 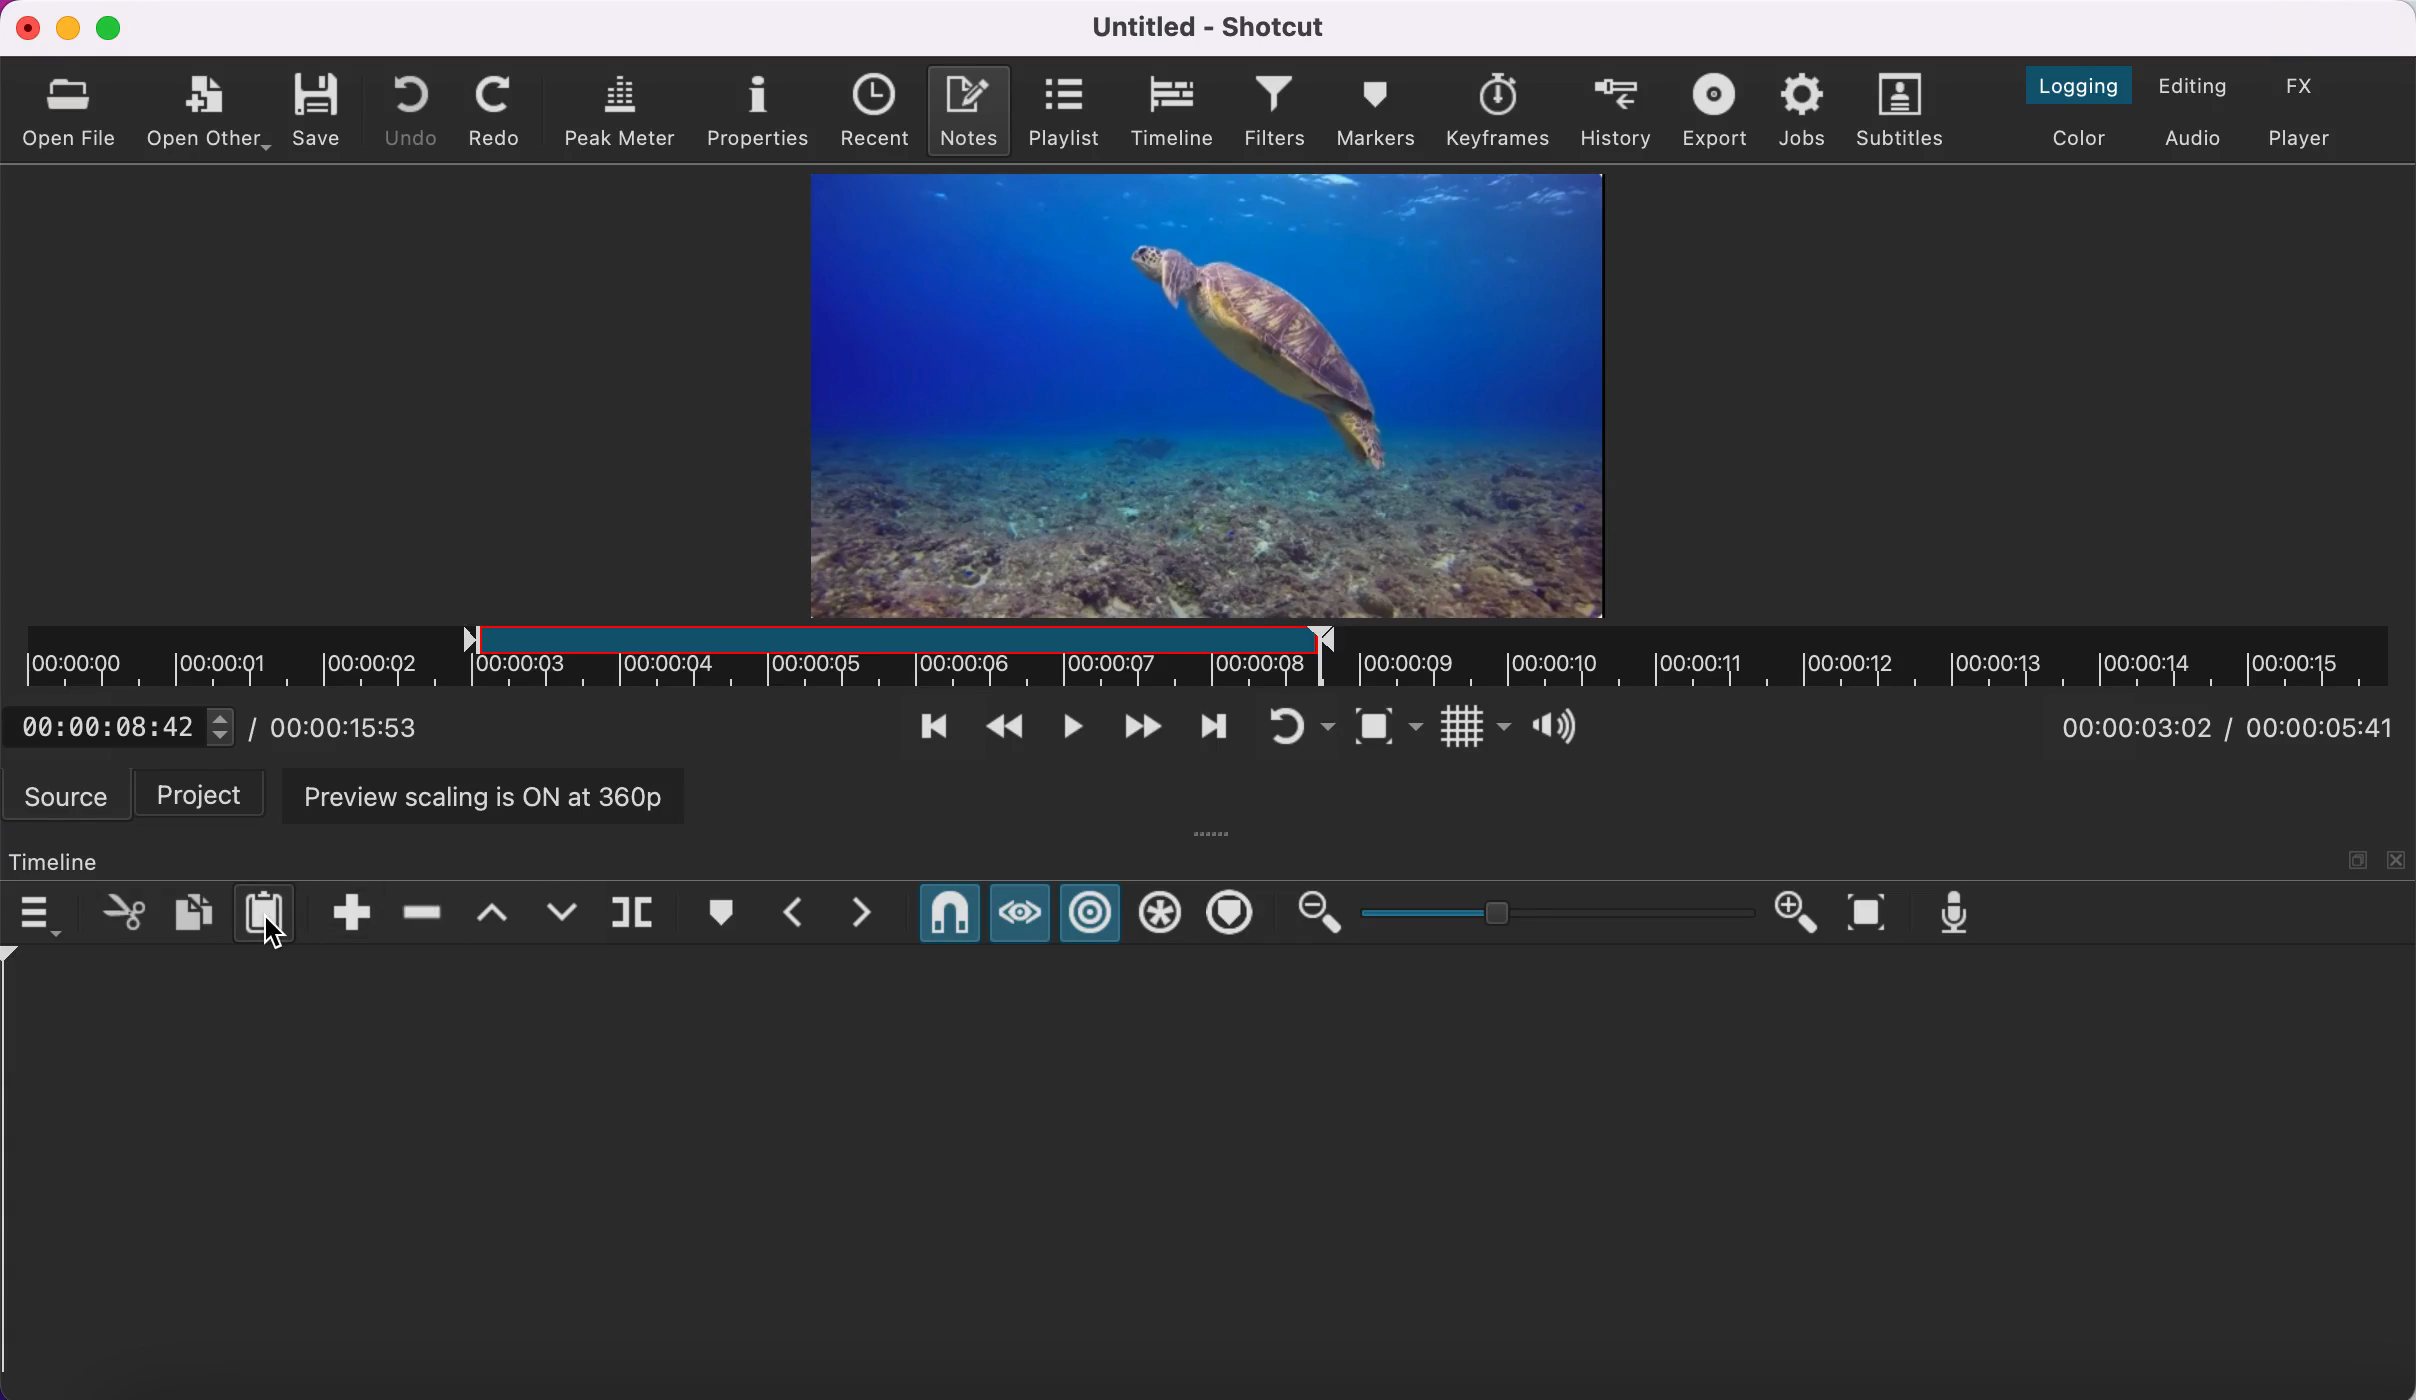 What do you see at coordinates (1020, 911) in the screenshot?
I see `scrub while dragging` at bounding box center [1020, 911].